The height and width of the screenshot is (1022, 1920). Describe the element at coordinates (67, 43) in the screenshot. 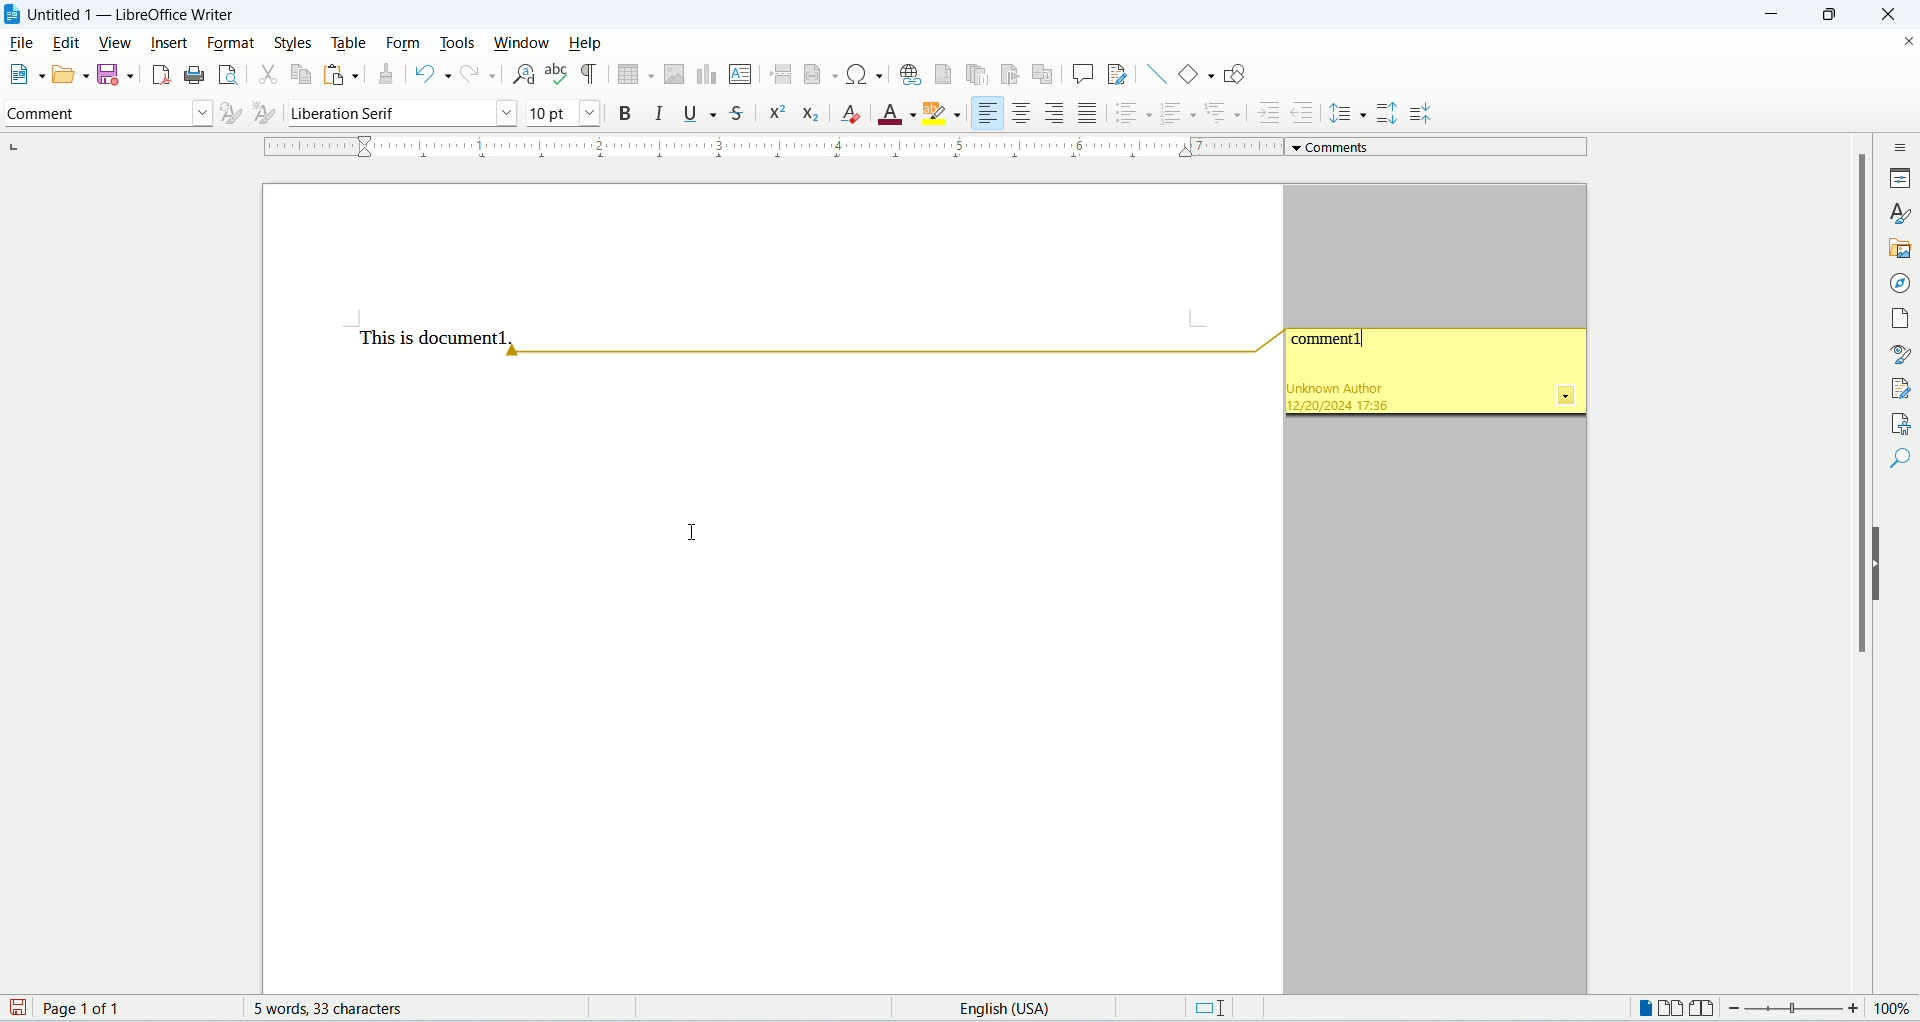

I see `edir` at that location.